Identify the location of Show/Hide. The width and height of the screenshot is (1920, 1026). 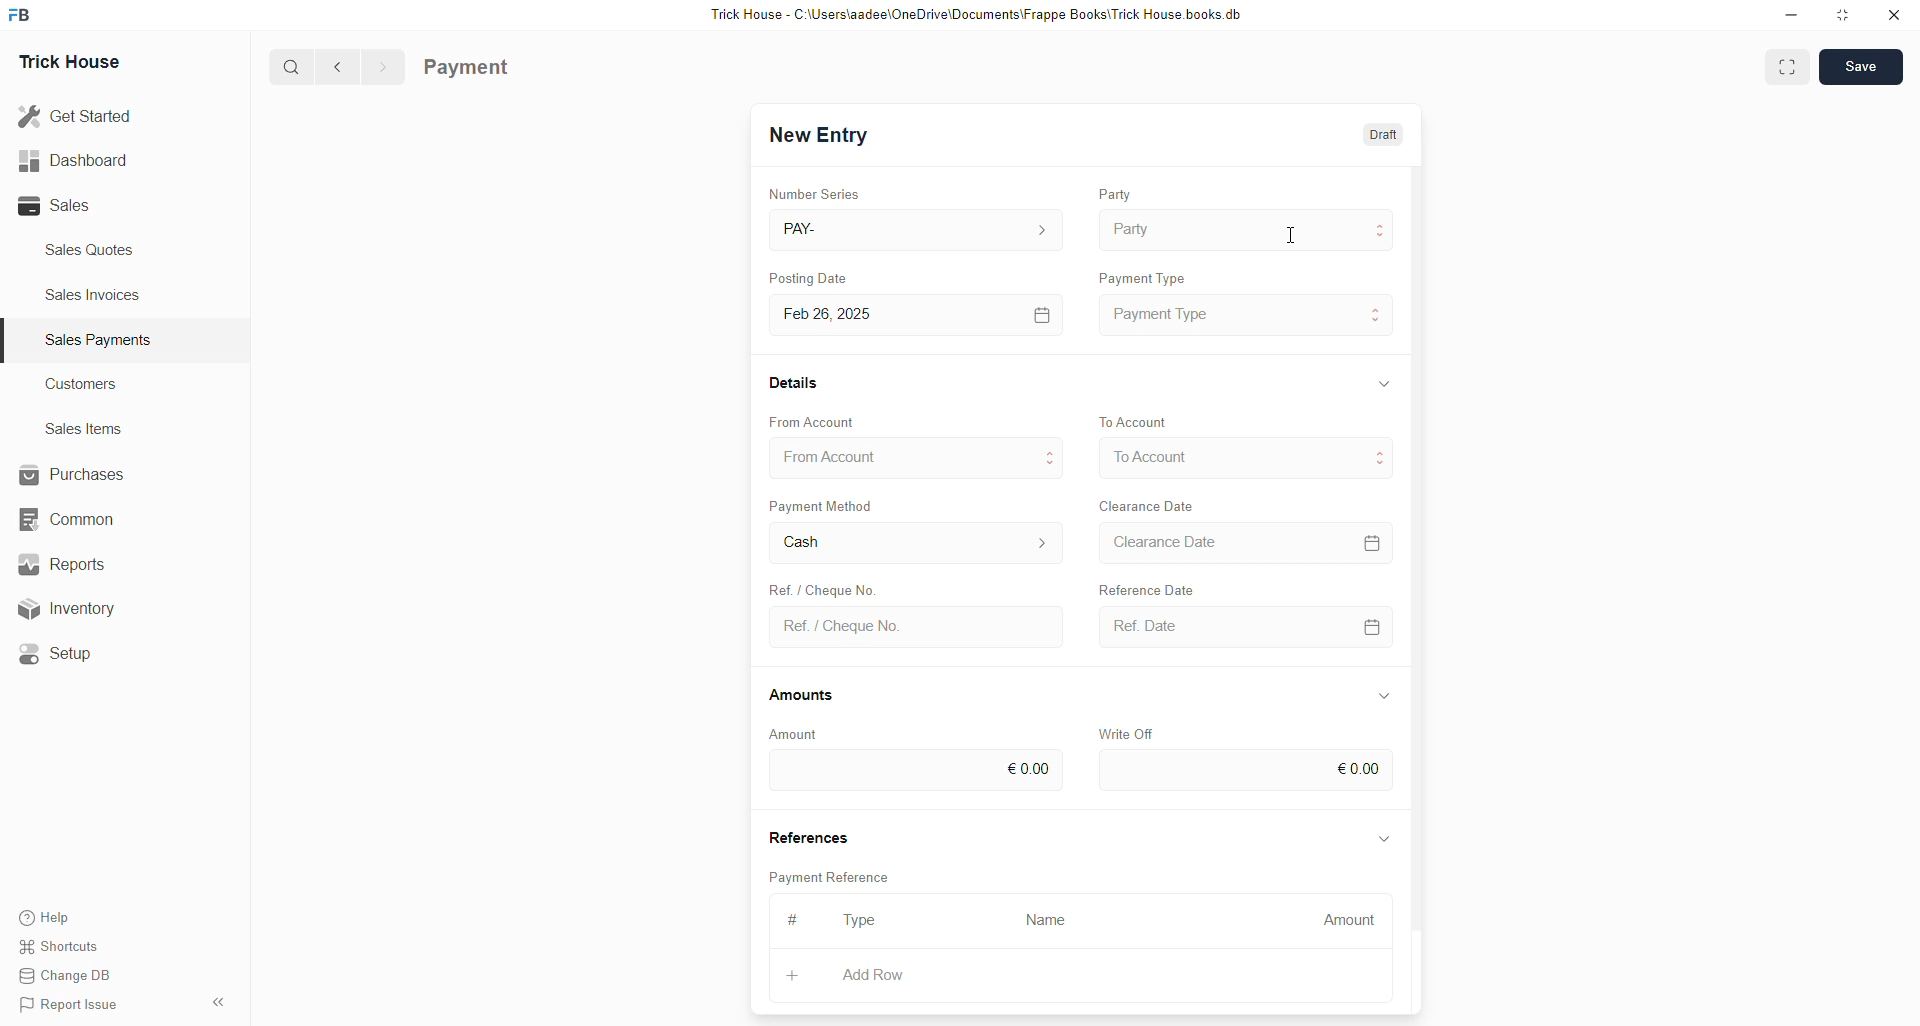
(1385, 383).